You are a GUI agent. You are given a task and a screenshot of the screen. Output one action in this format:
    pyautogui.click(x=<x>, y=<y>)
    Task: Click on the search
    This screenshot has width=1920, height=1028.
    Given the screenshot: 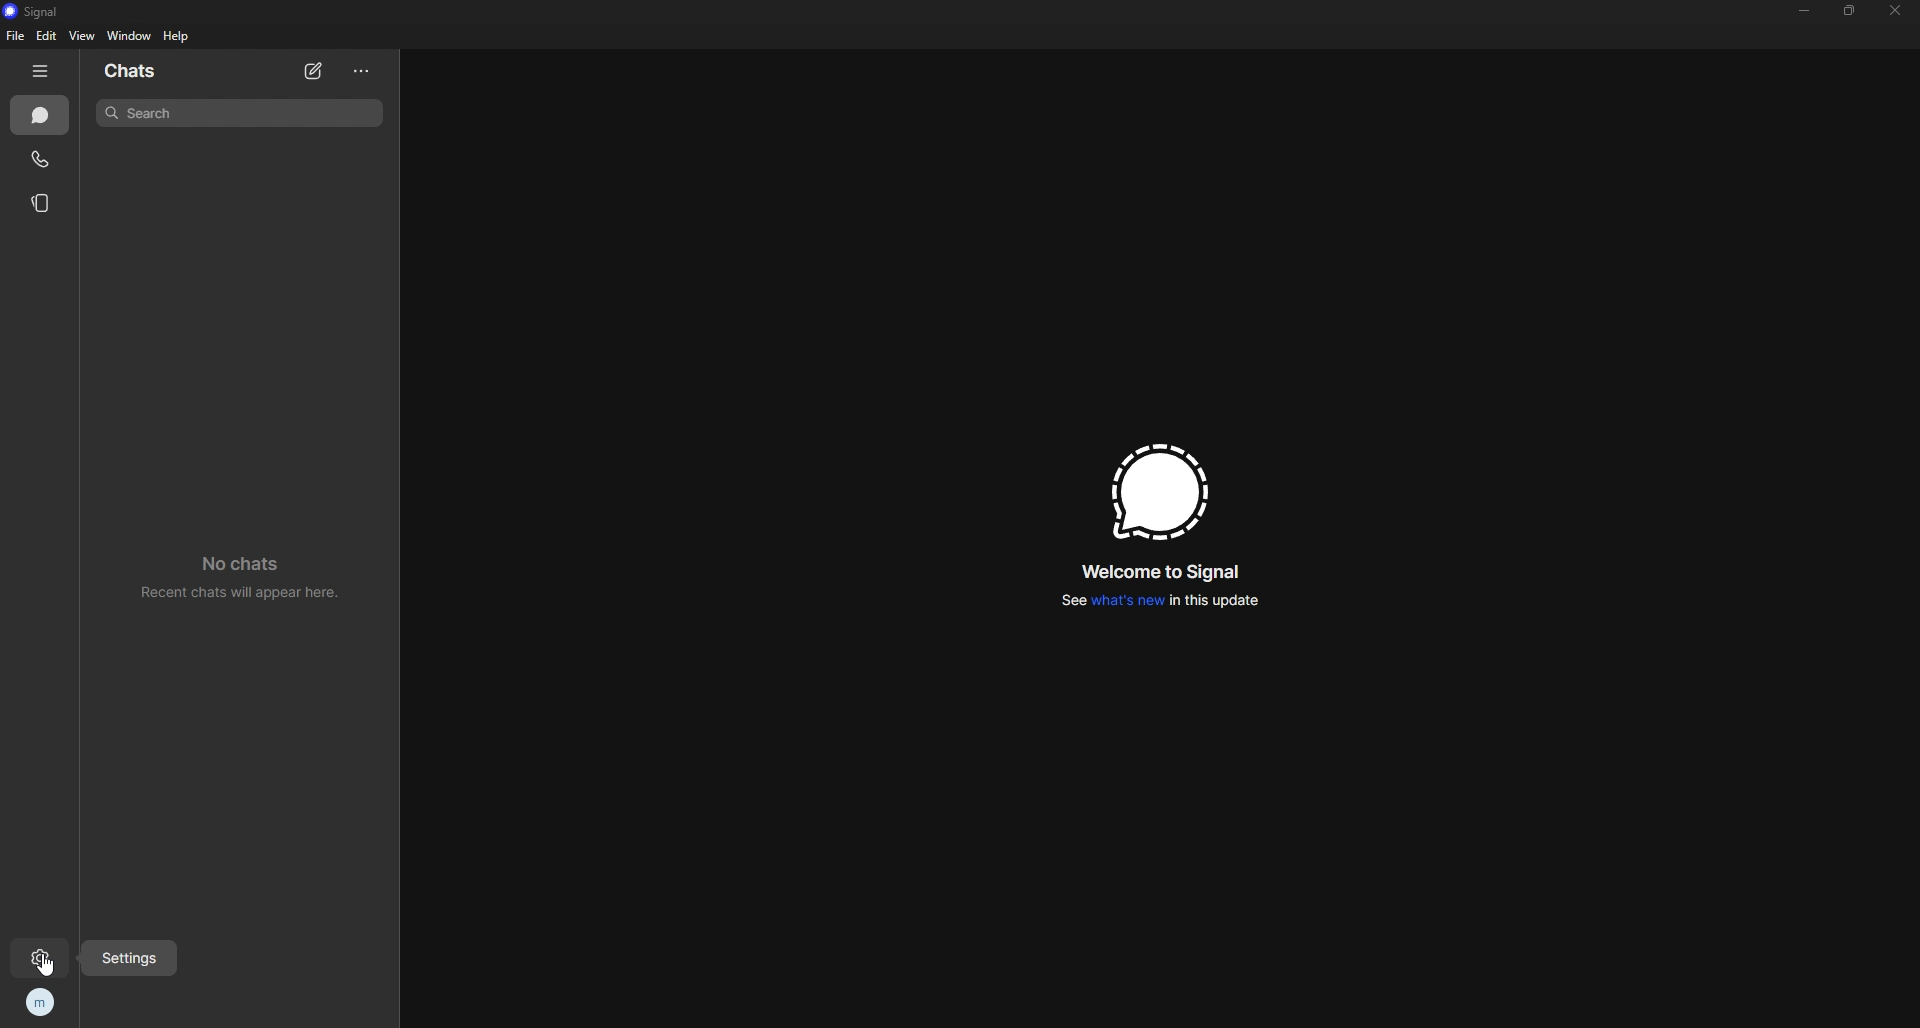 What is the action you would take?
    pyautogui.click(x=241, y=113)
    